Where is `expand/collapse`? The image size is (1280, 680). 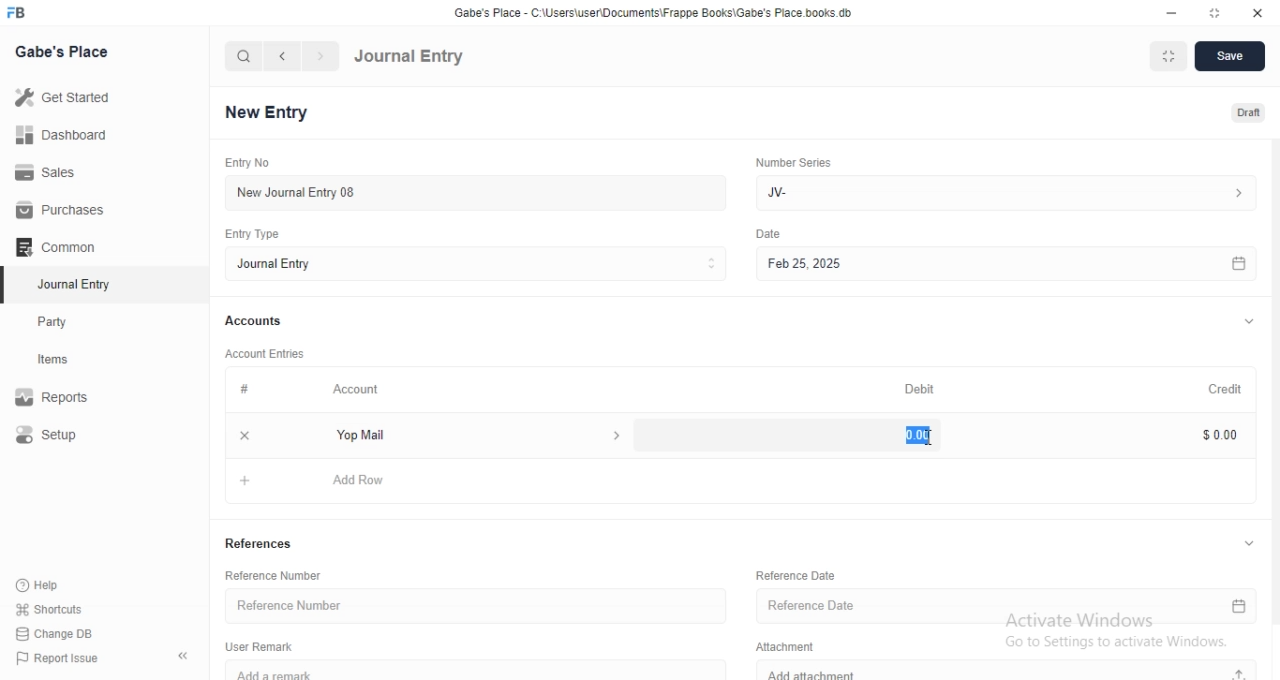 expand/collapse is located at coordinates (1248, 323).